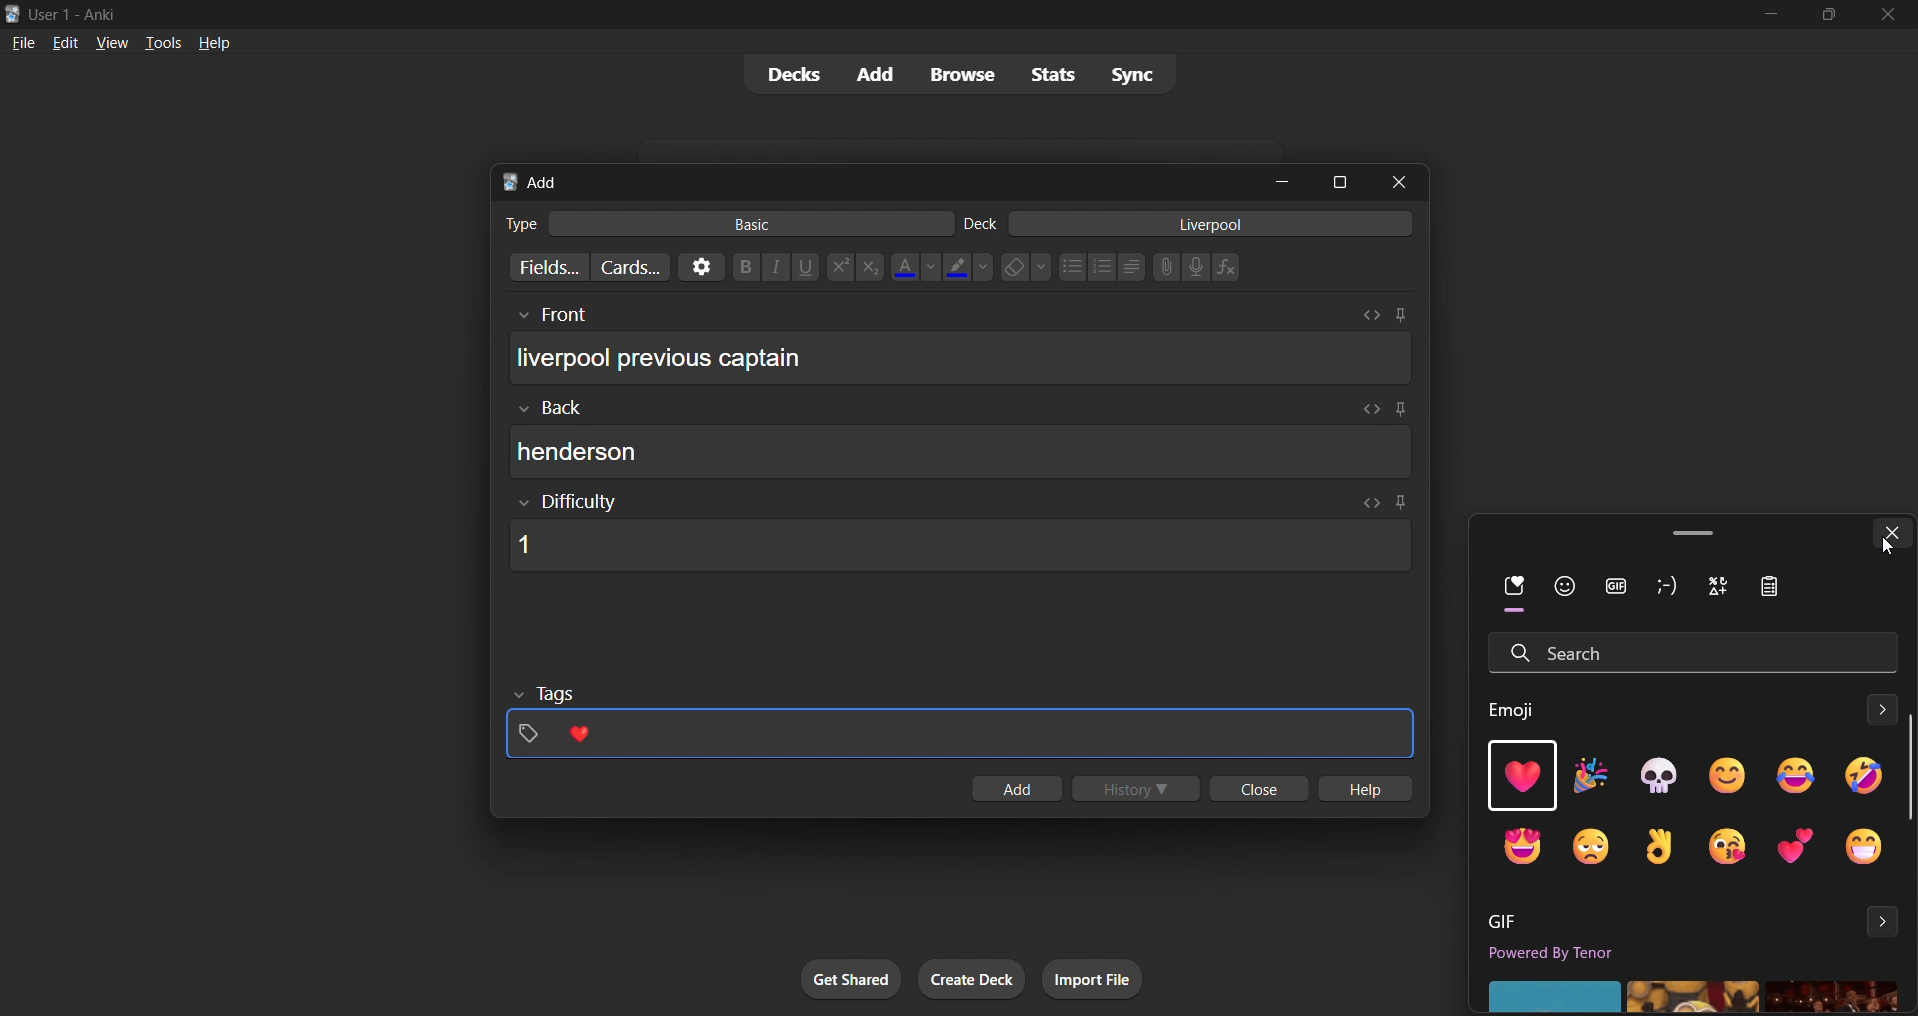 This screenshot has height=1016, width=1918. Describe the element at coordinates (1884, 922) in the screenshot. I see `expand` at that location.